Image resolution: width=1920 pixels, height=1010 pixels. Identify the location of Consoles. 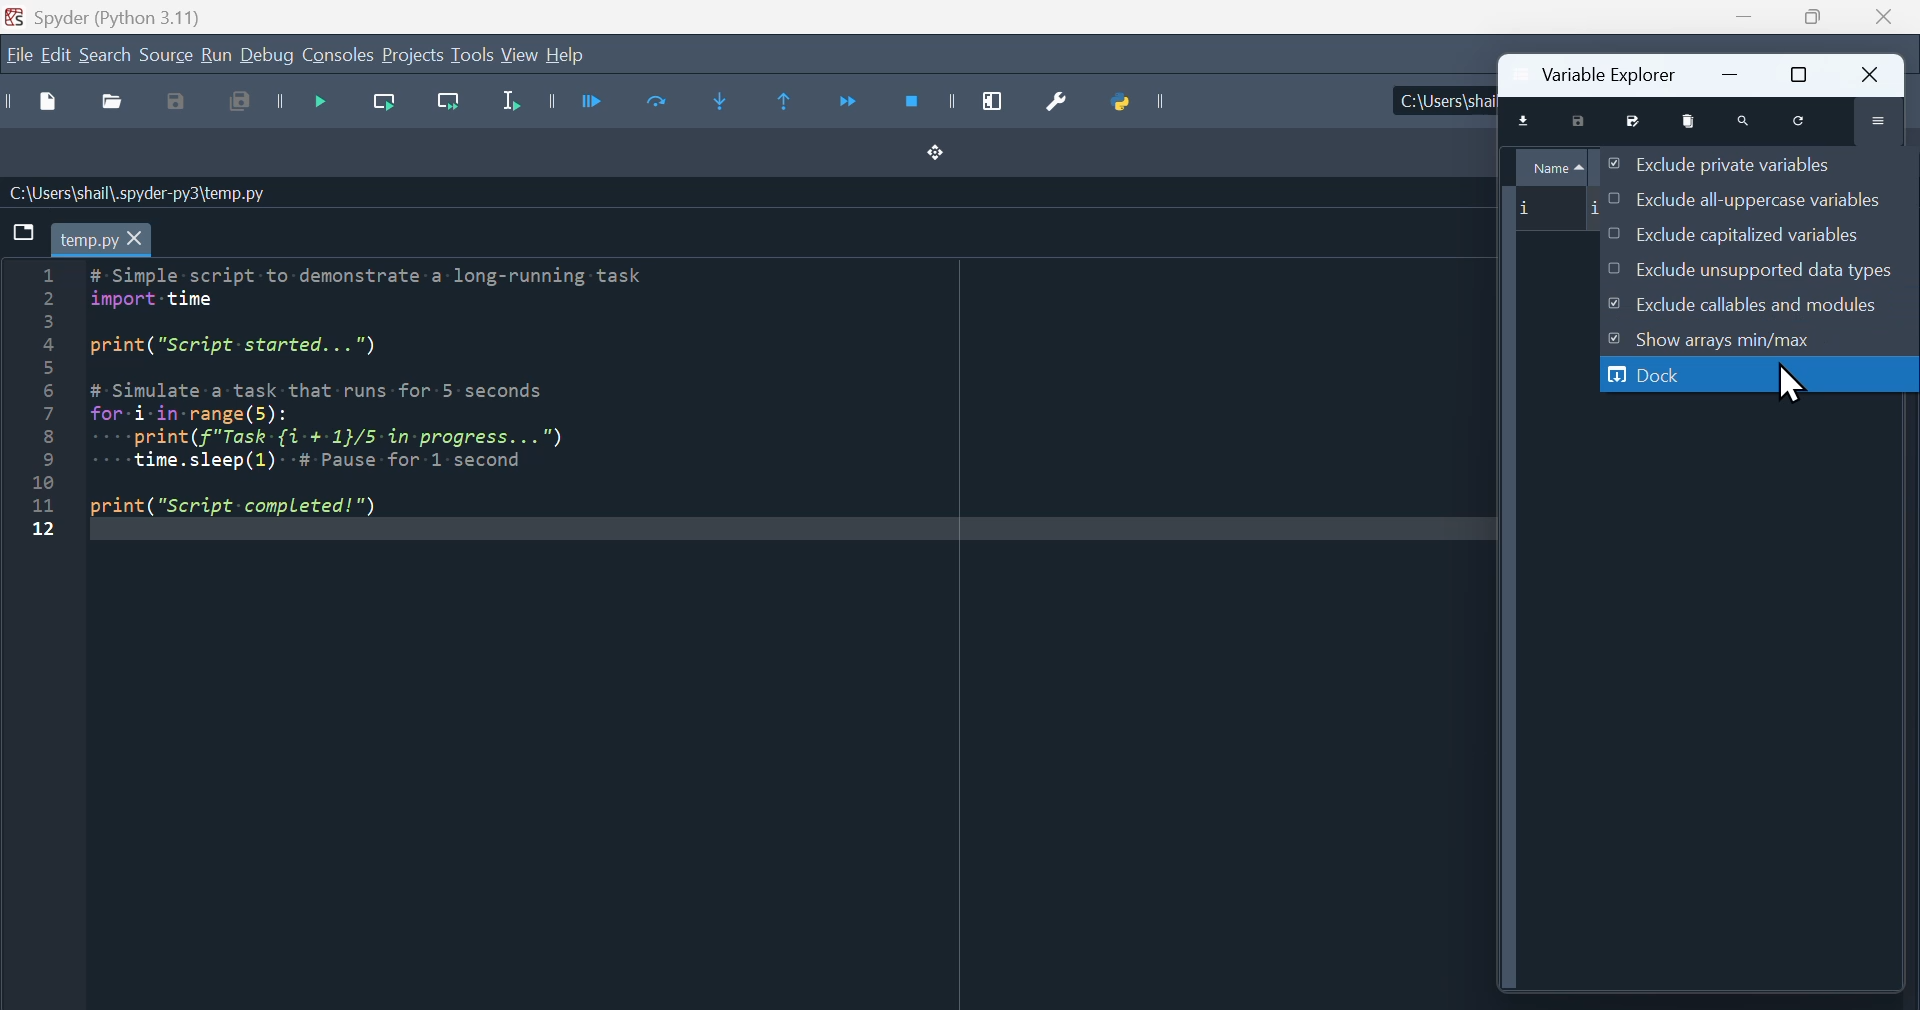
(338, 56).